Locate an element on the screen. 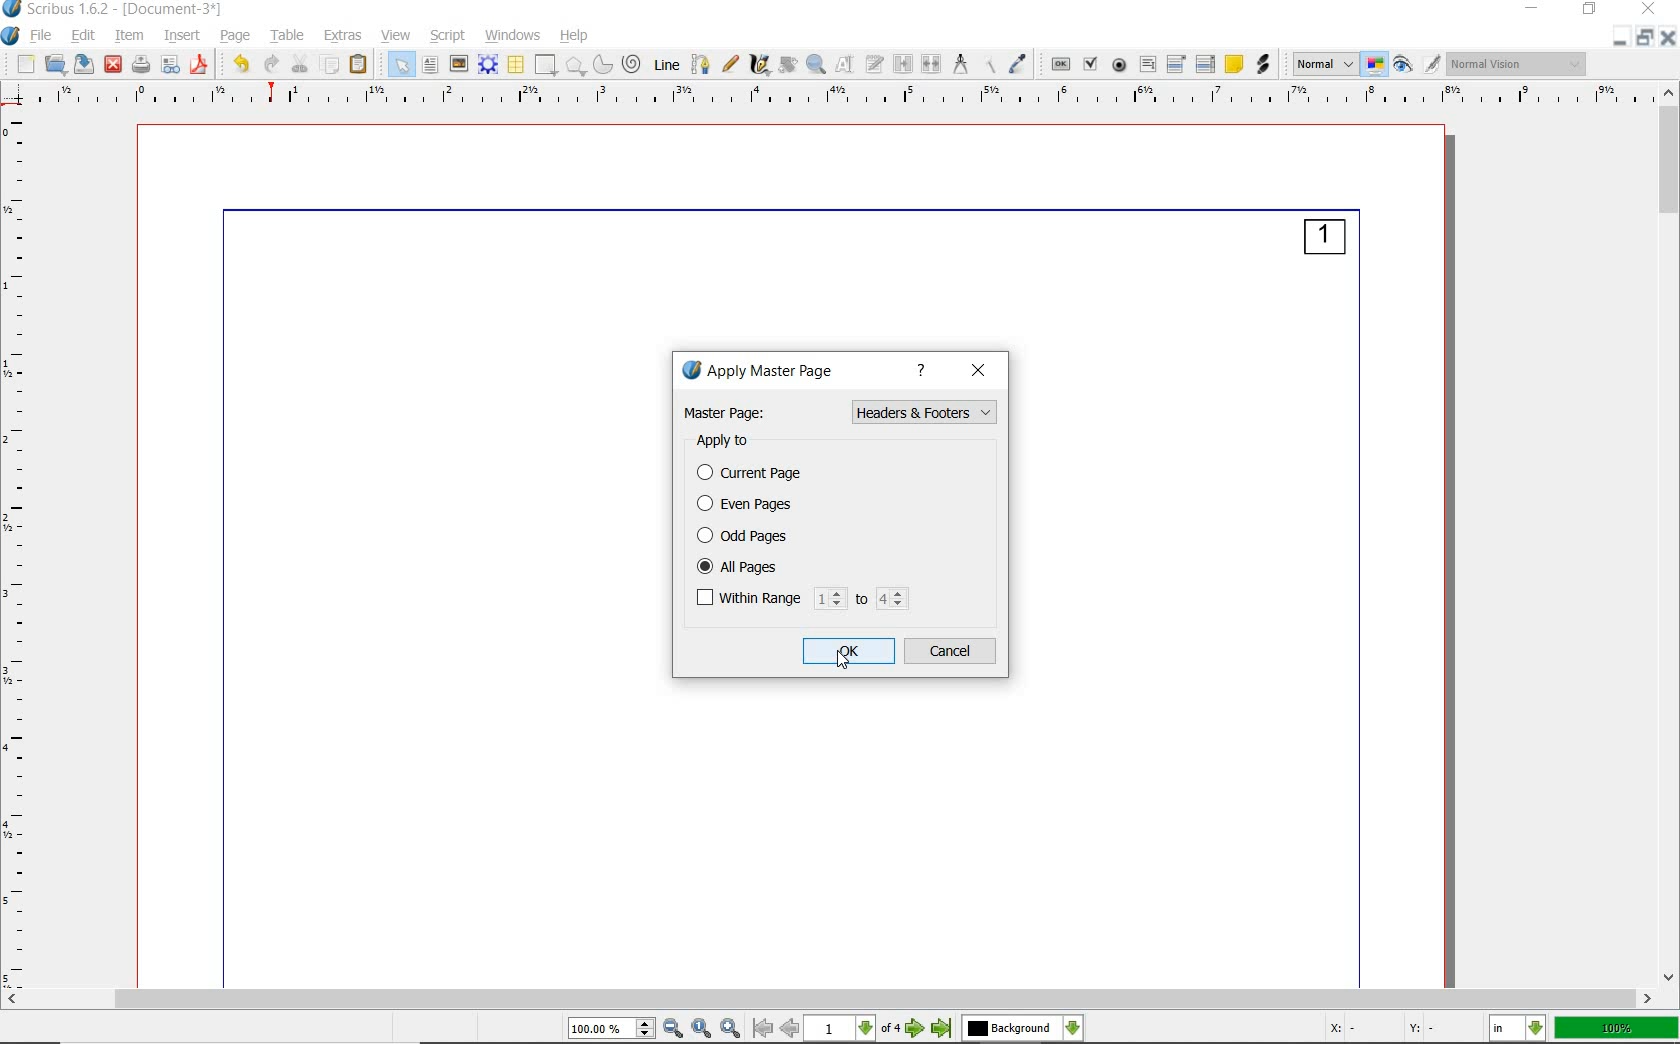  edit text with story editor is located at coordinates (874, 64).